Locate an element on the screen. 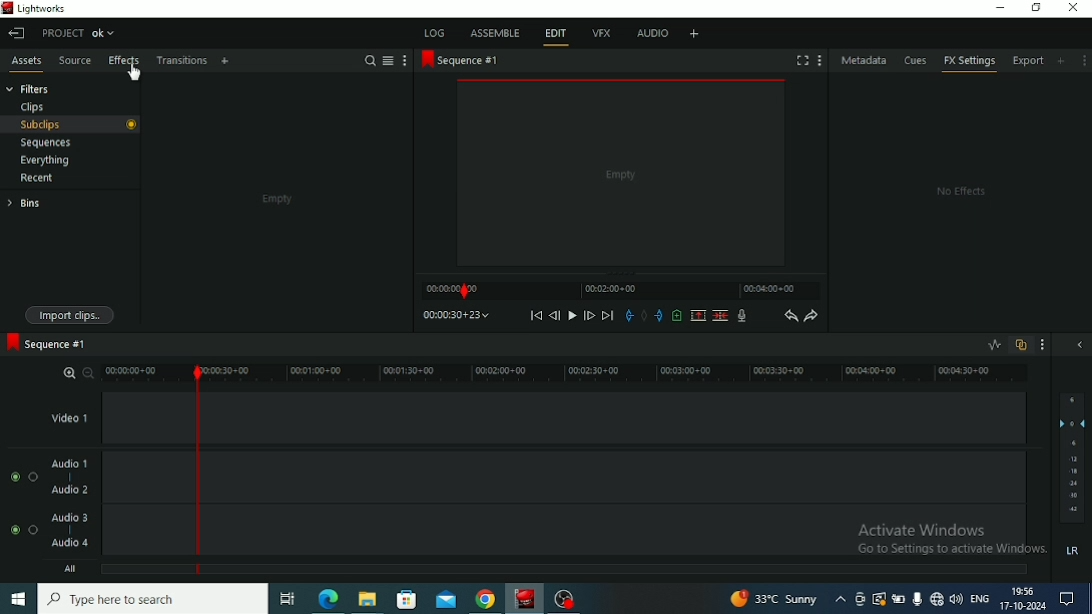 The image size is (1092, 614). internet is located at coordinates (937, 598).